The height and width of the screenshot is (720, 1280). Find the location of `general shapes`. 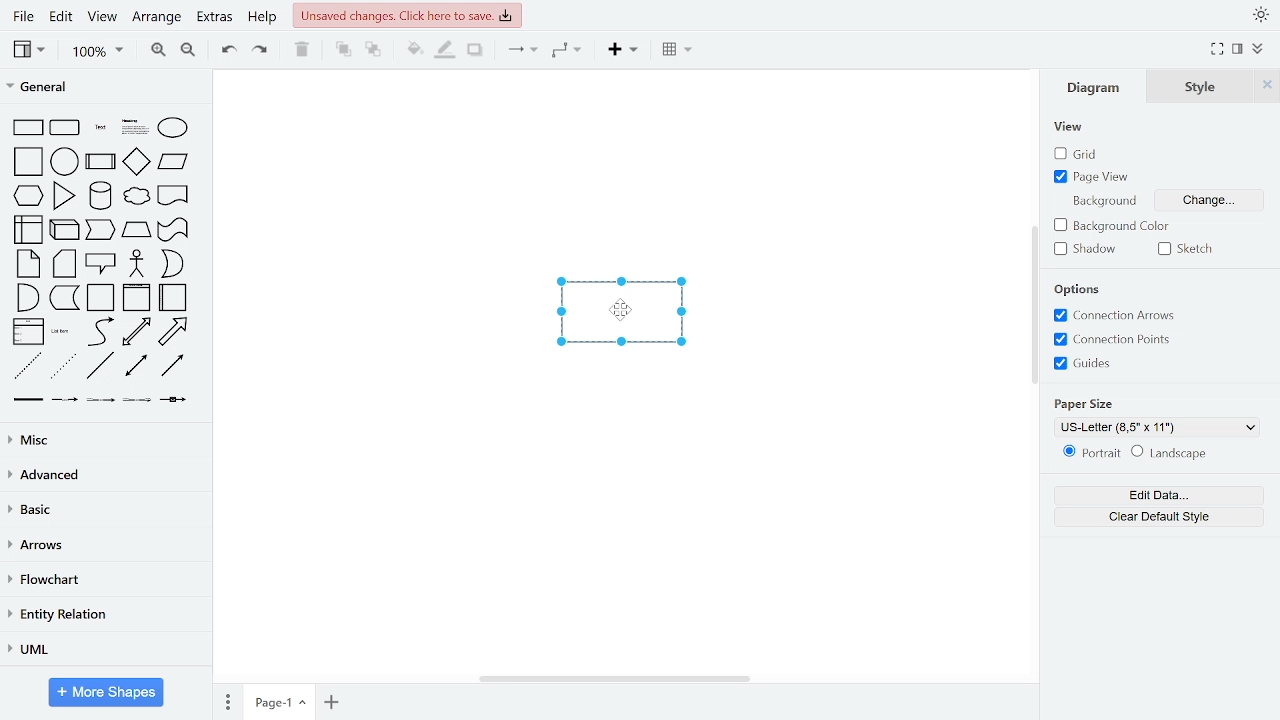

general shapes is located at coordinates (172, 126).